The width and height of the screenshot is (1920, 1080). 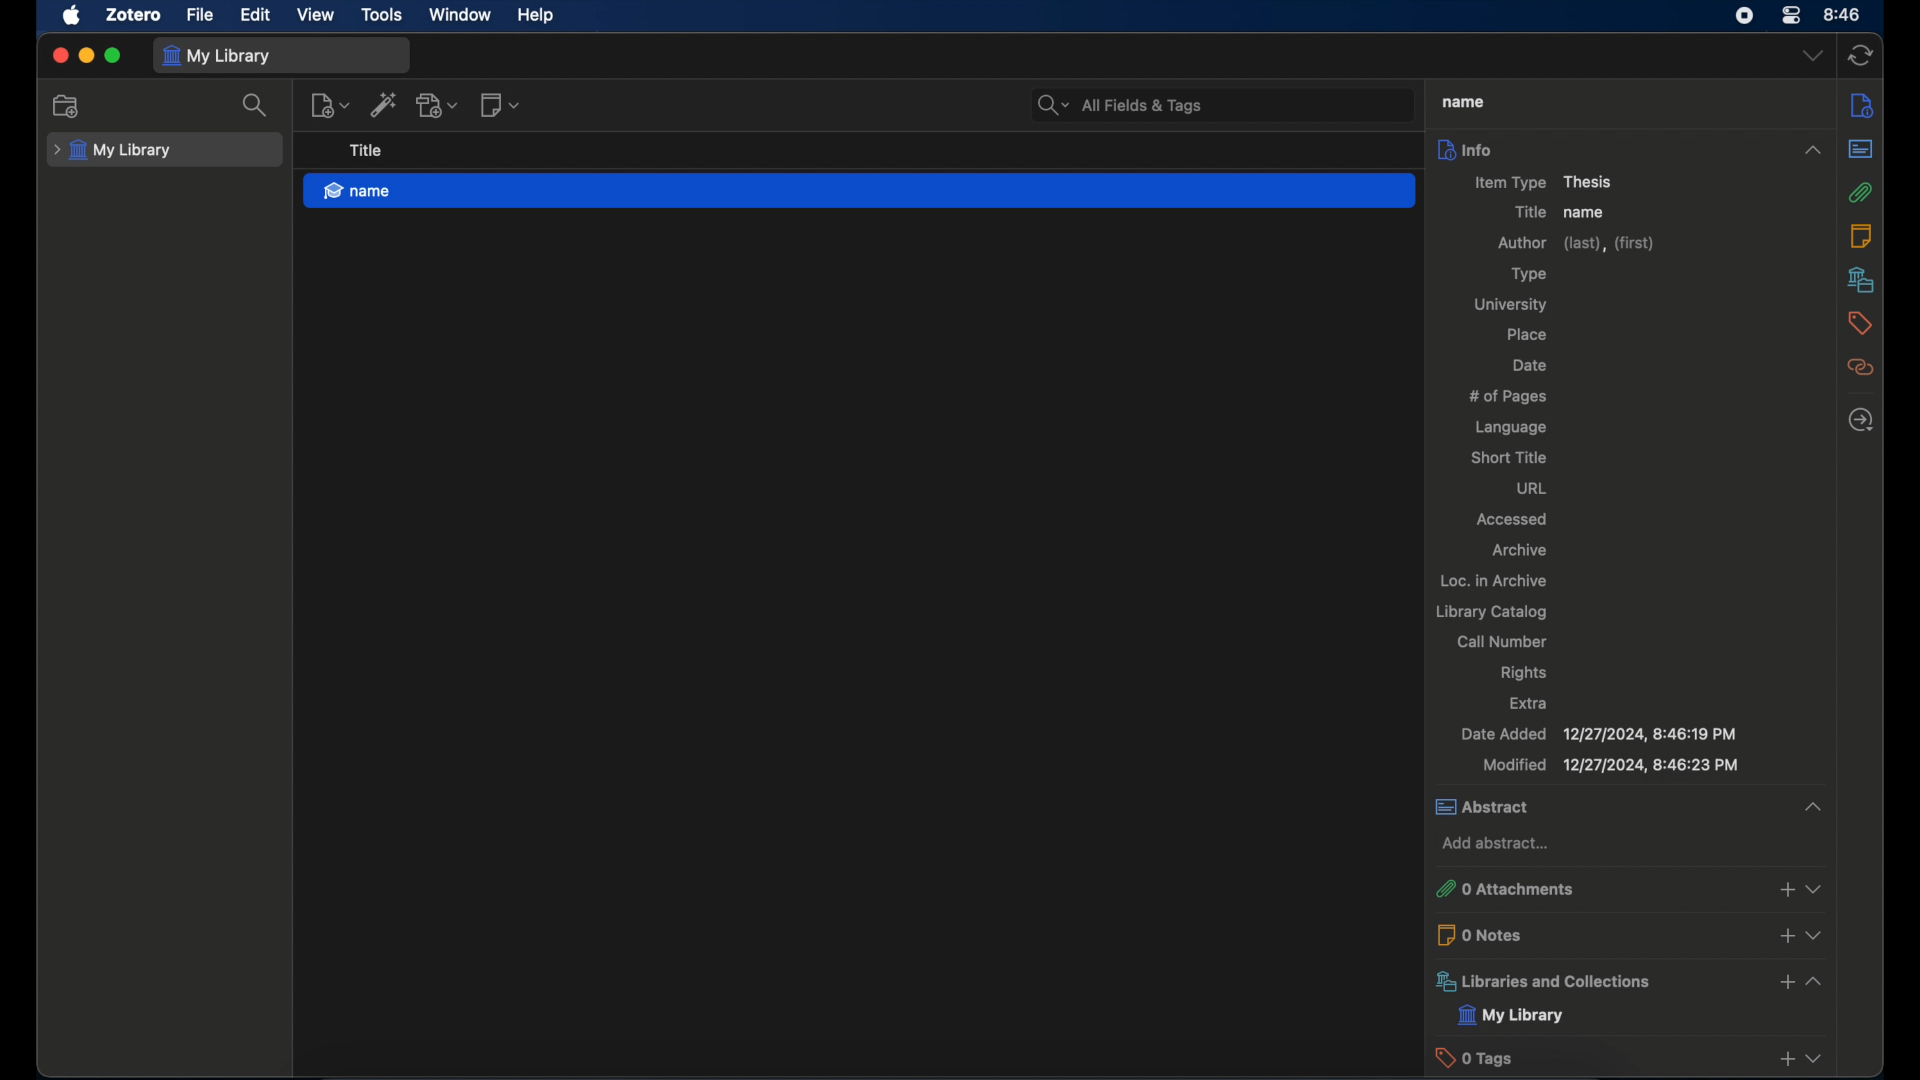 What do you see at coordinates (439, 106) in the screenshot?
I see `add attachment` at bounding box center [439, 106].